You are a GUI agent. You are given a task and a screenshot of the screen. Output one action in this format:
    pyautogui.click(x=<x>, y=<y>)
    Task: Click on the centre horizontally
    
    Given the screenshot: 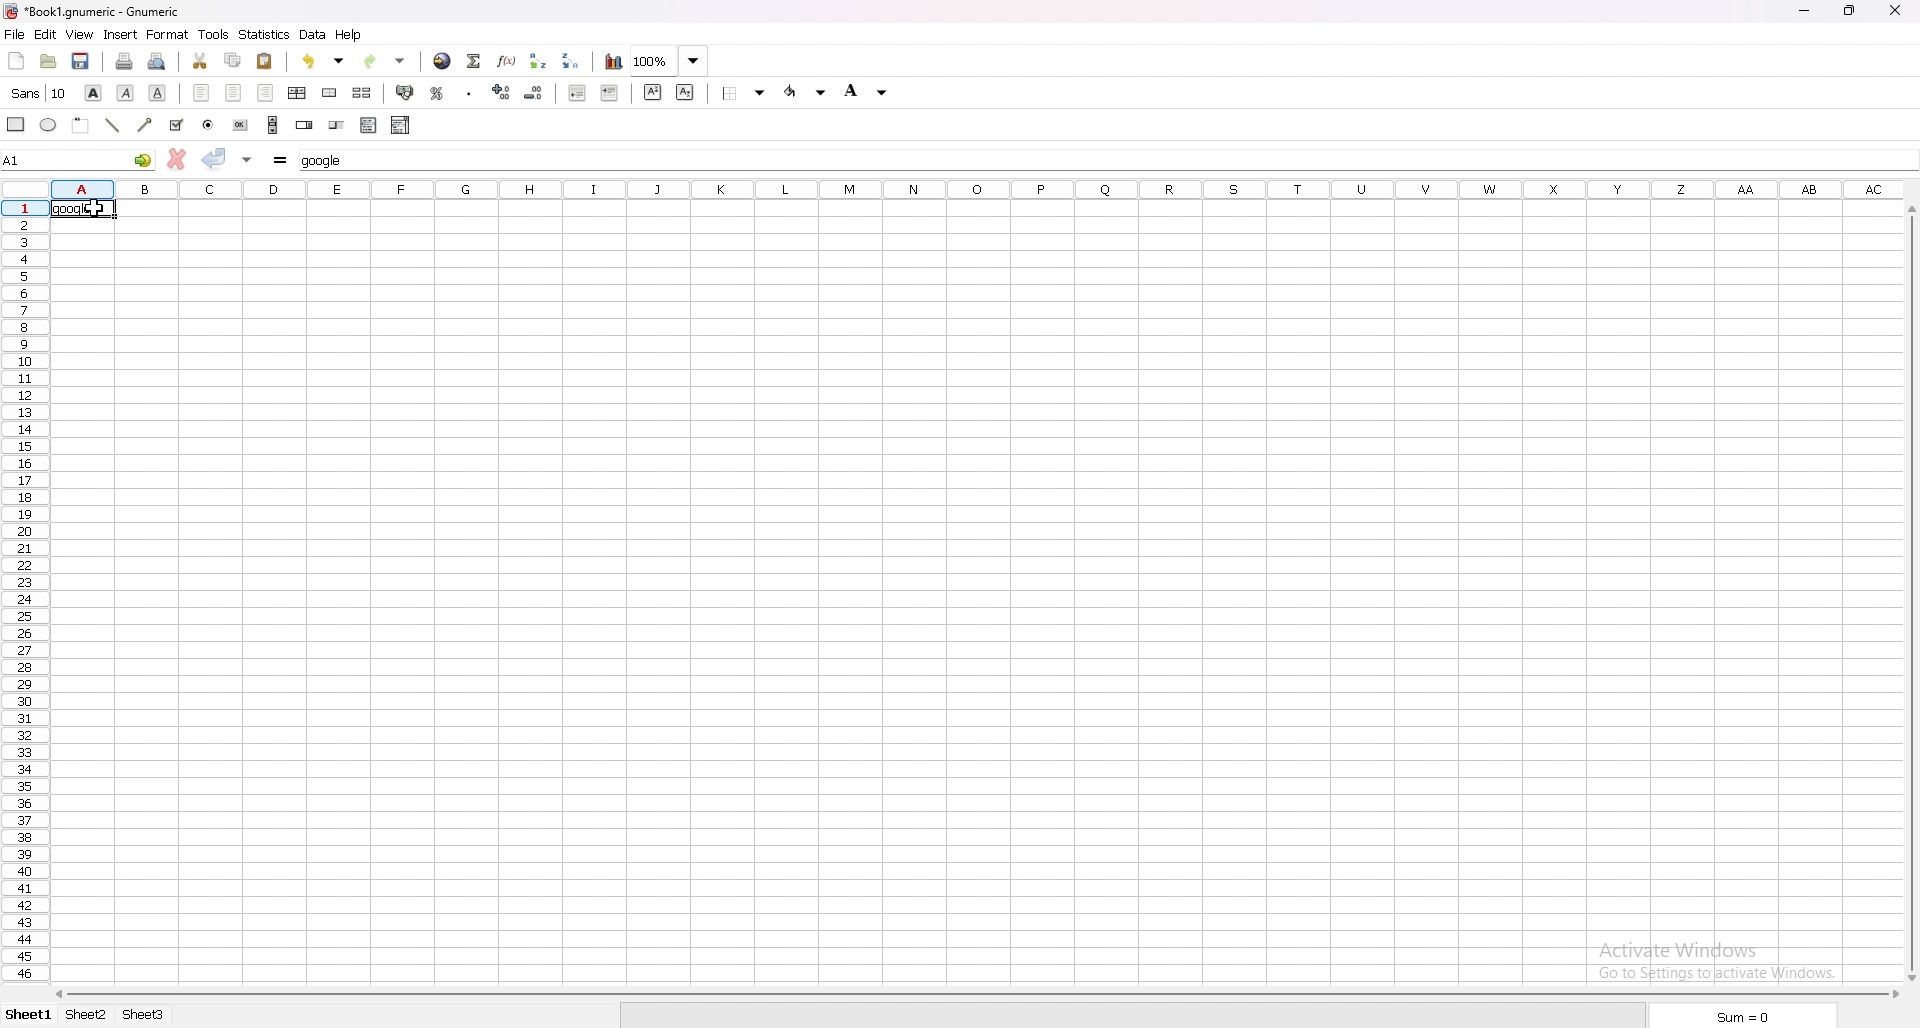 What is the action you would take?
    pyautogui.click(x=298, y=92)
    